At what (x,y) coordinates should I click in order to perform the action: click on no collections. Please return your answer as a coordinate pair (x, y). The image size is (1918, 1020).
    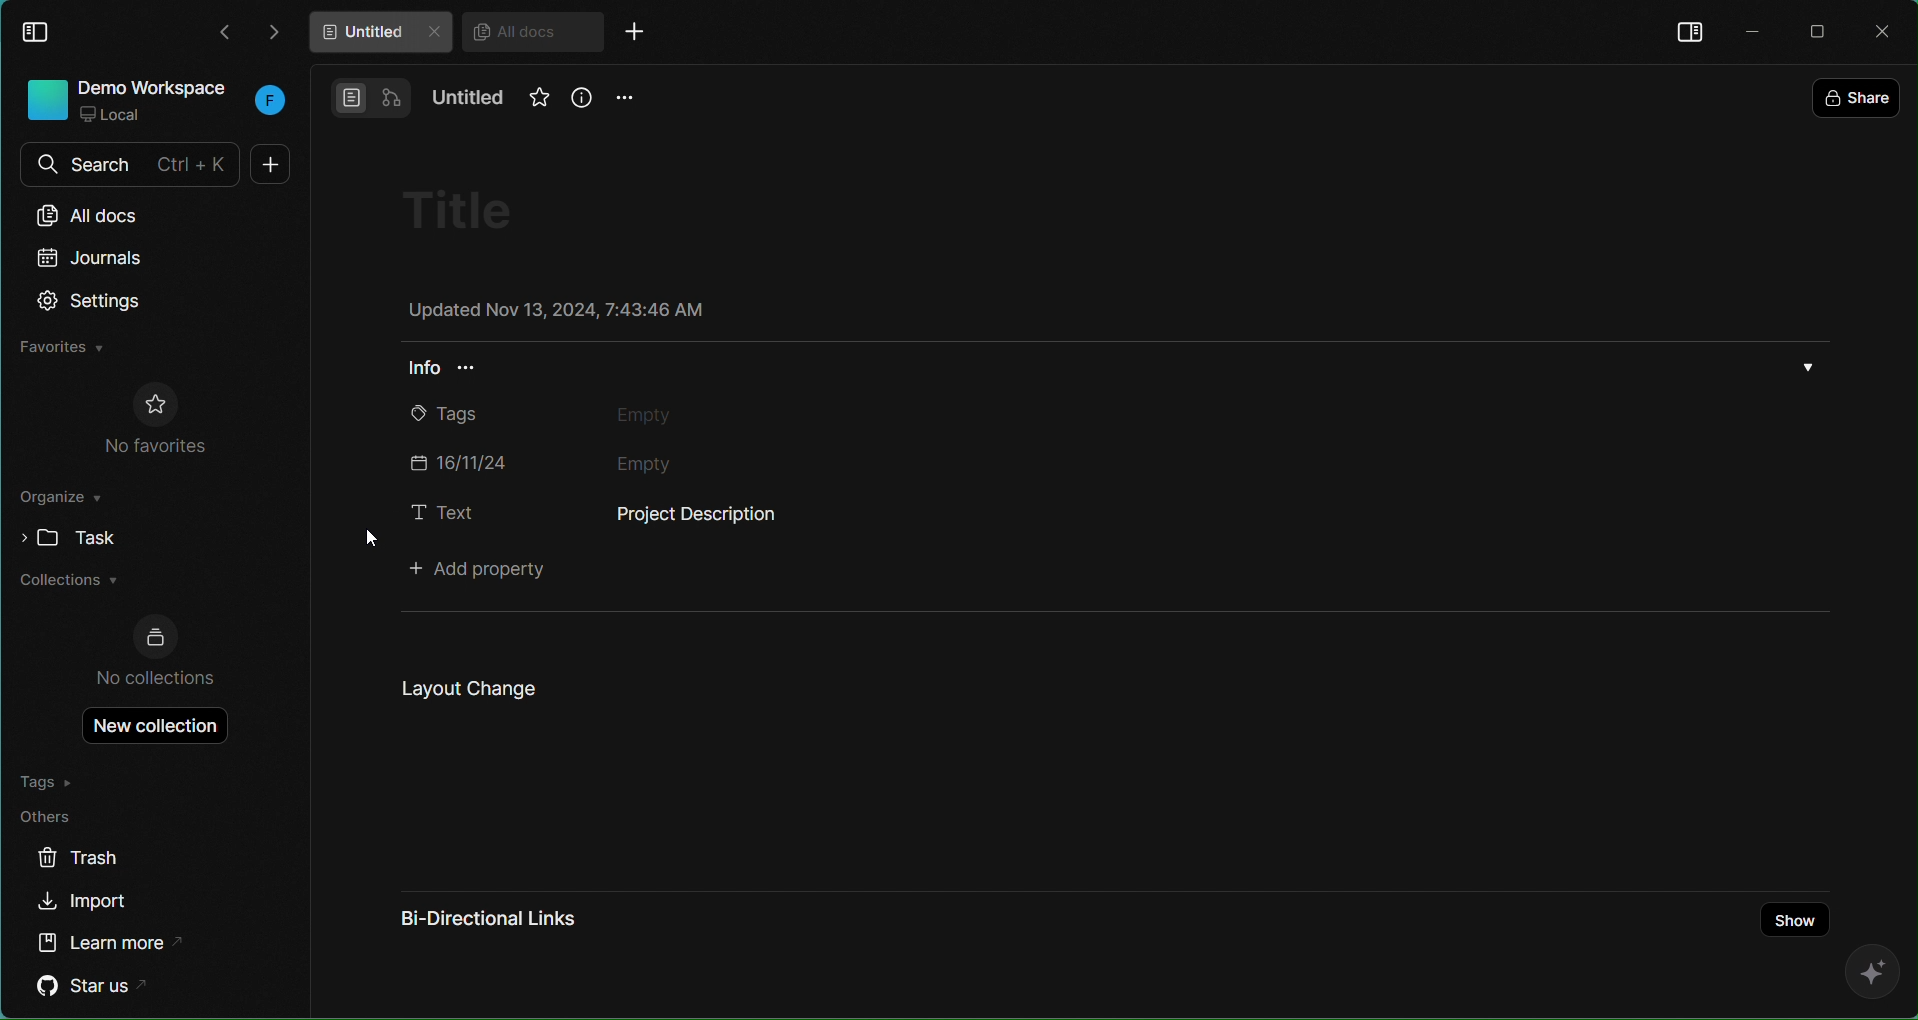
    Looking at the image, I should click on (157, 651).